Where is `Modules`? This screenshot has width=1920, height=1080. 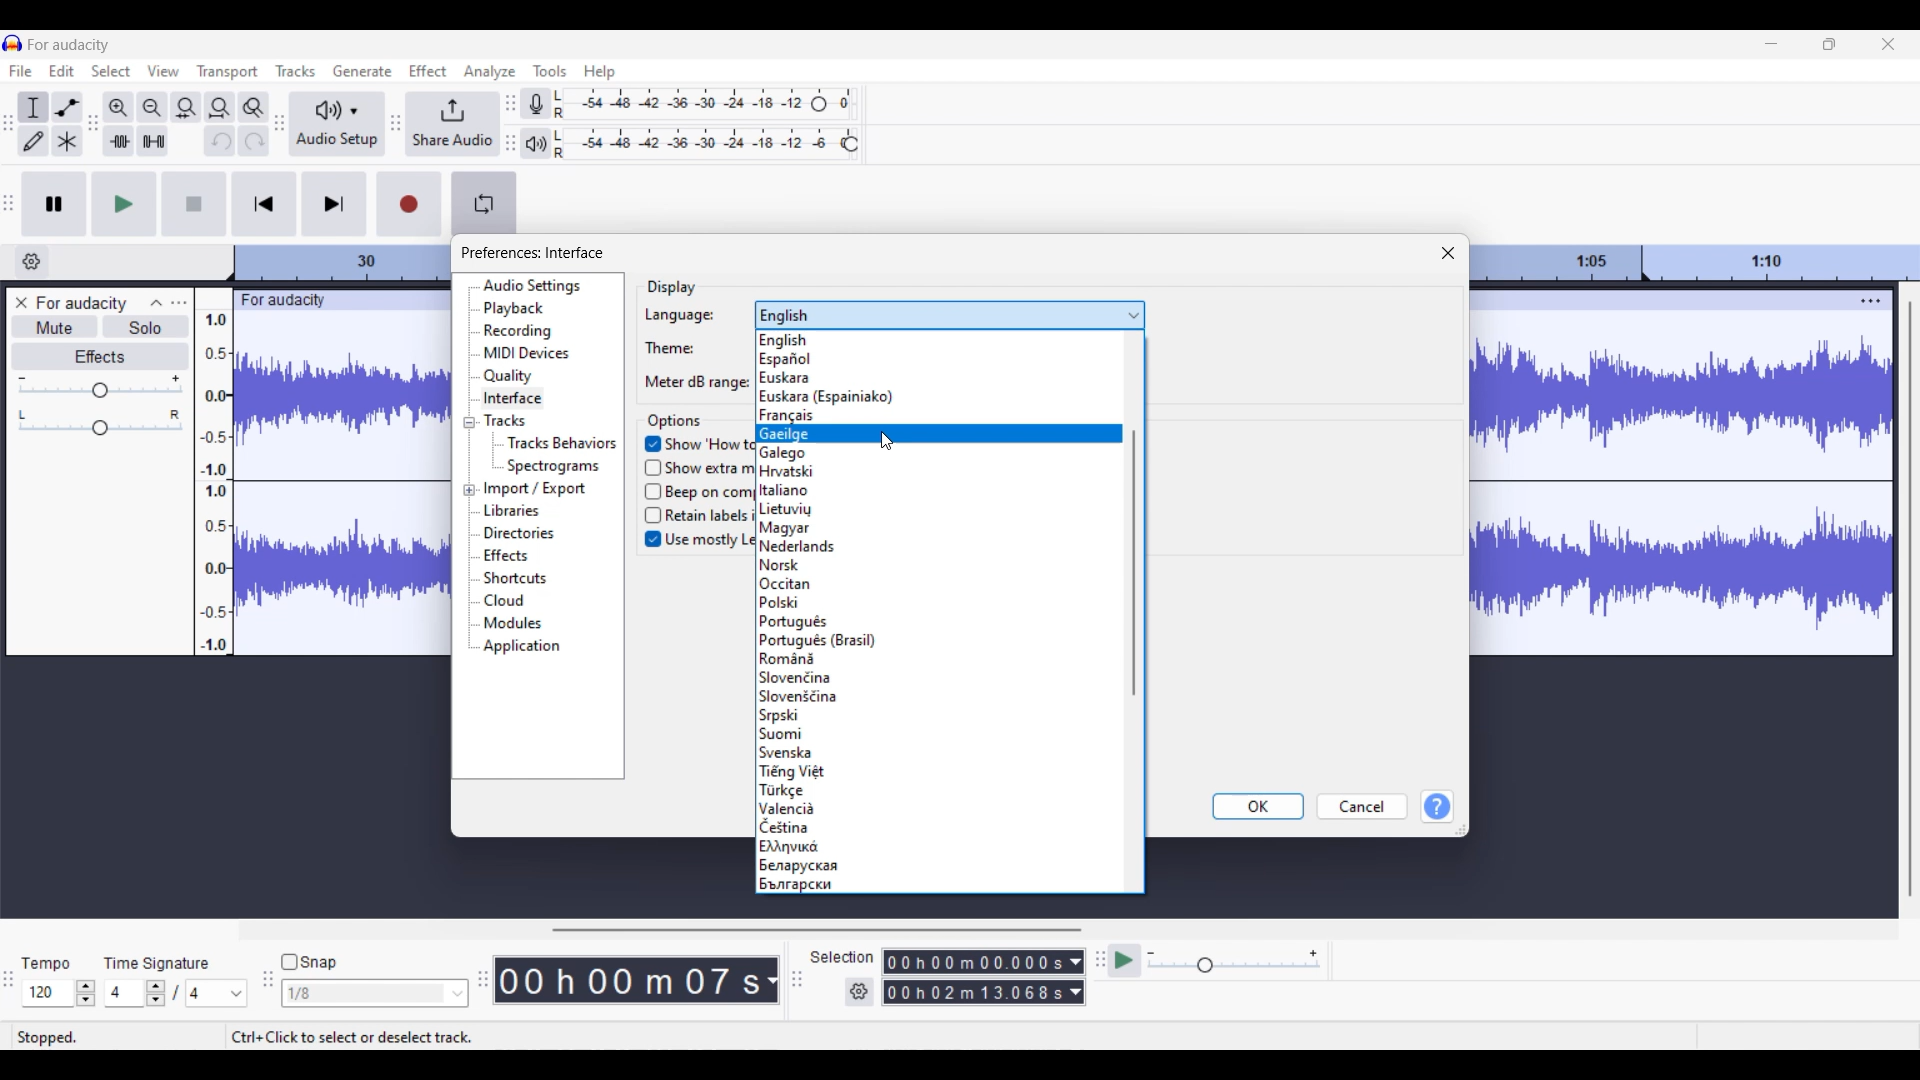
Modules is located at coordinates (512, 622).